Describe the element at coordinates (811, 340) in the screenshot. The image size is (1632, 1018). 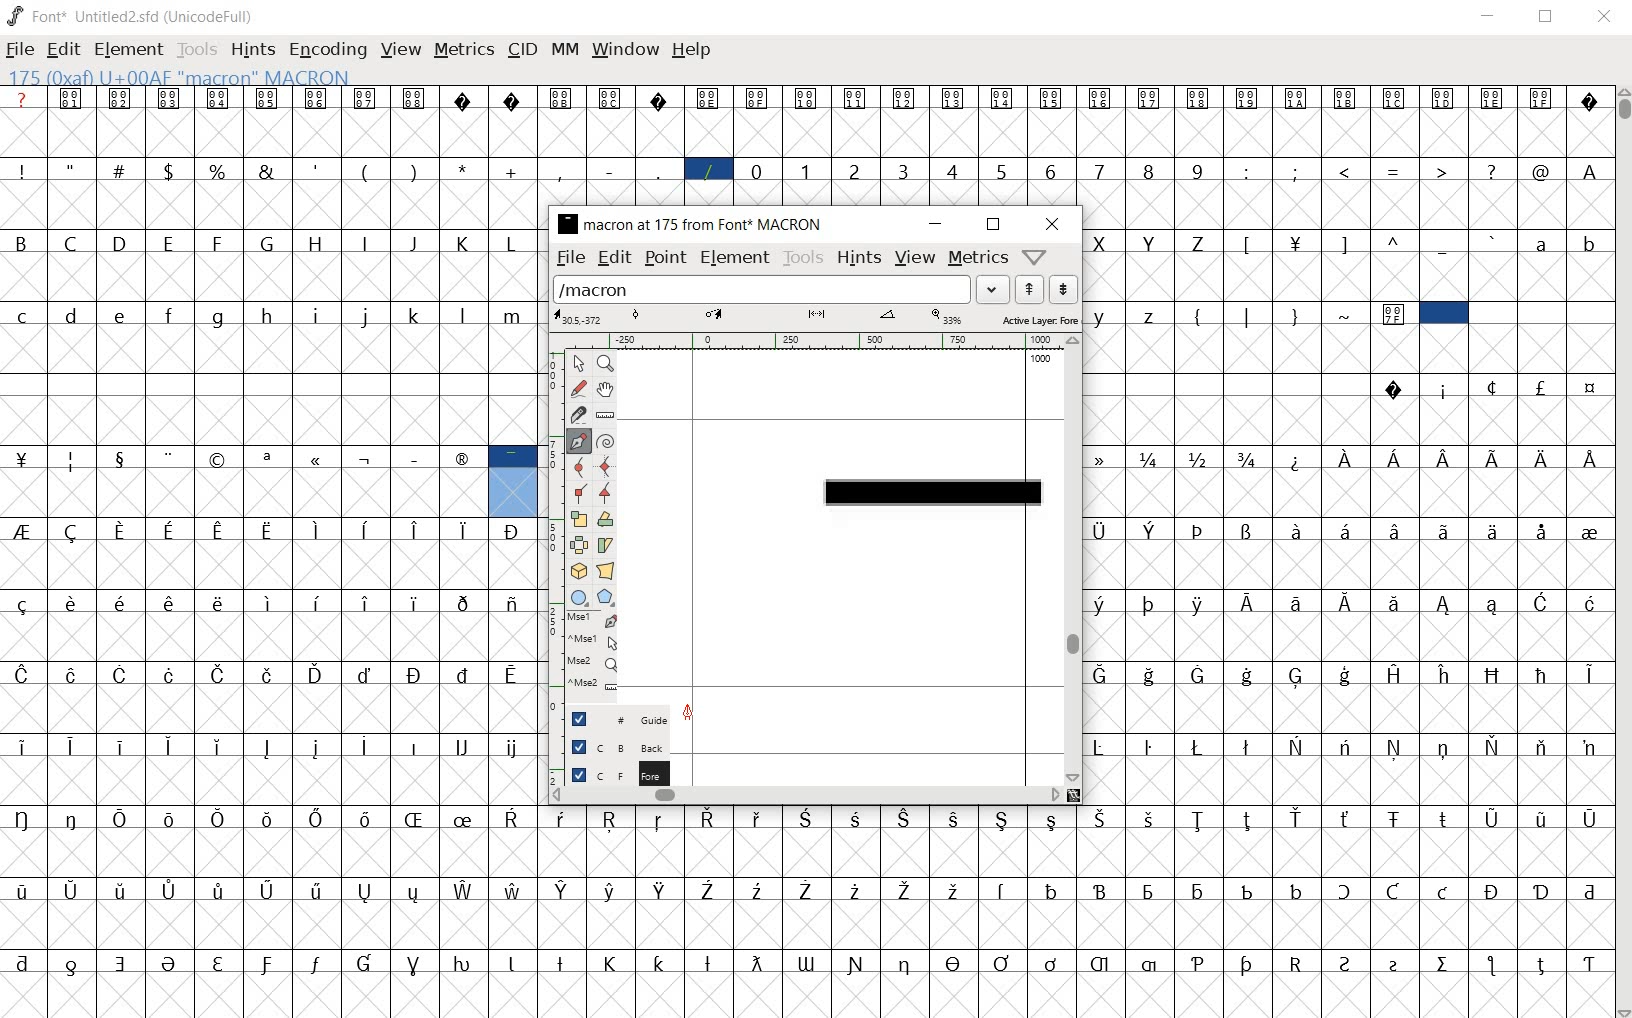
I see `ruler` at that location.